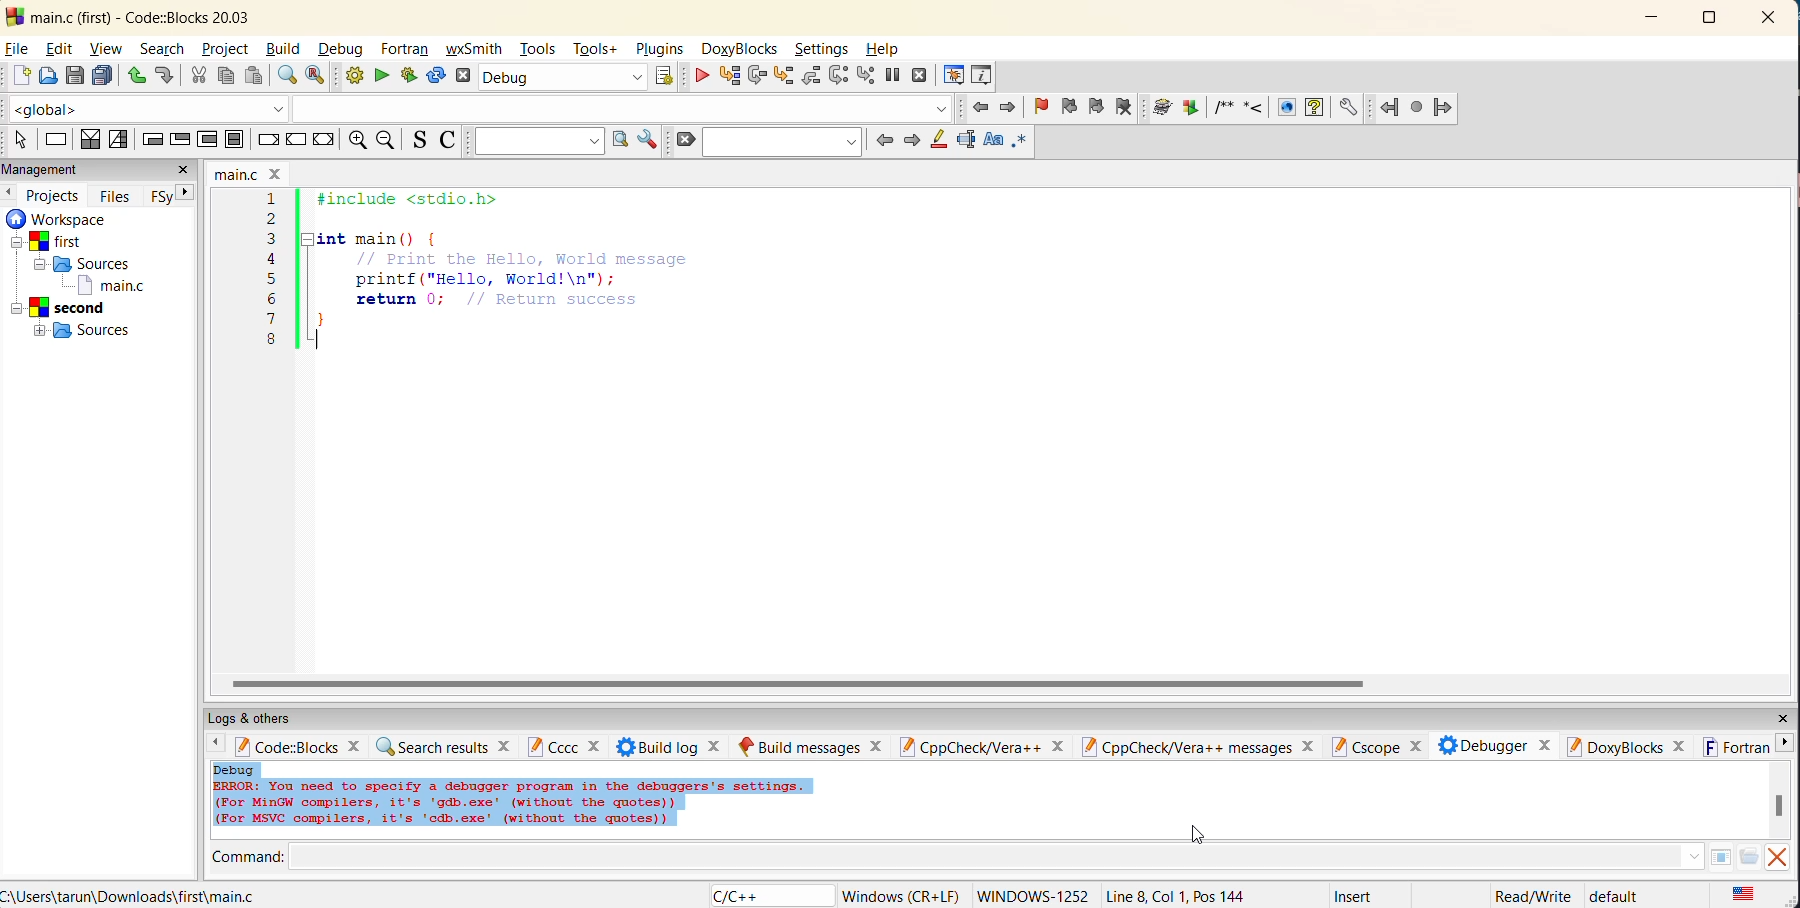 The width and height of the screenshot is (1800, 908). Describe the element at coordinates (1387, 108) in the screenshot. I see `Jump back` at that location.